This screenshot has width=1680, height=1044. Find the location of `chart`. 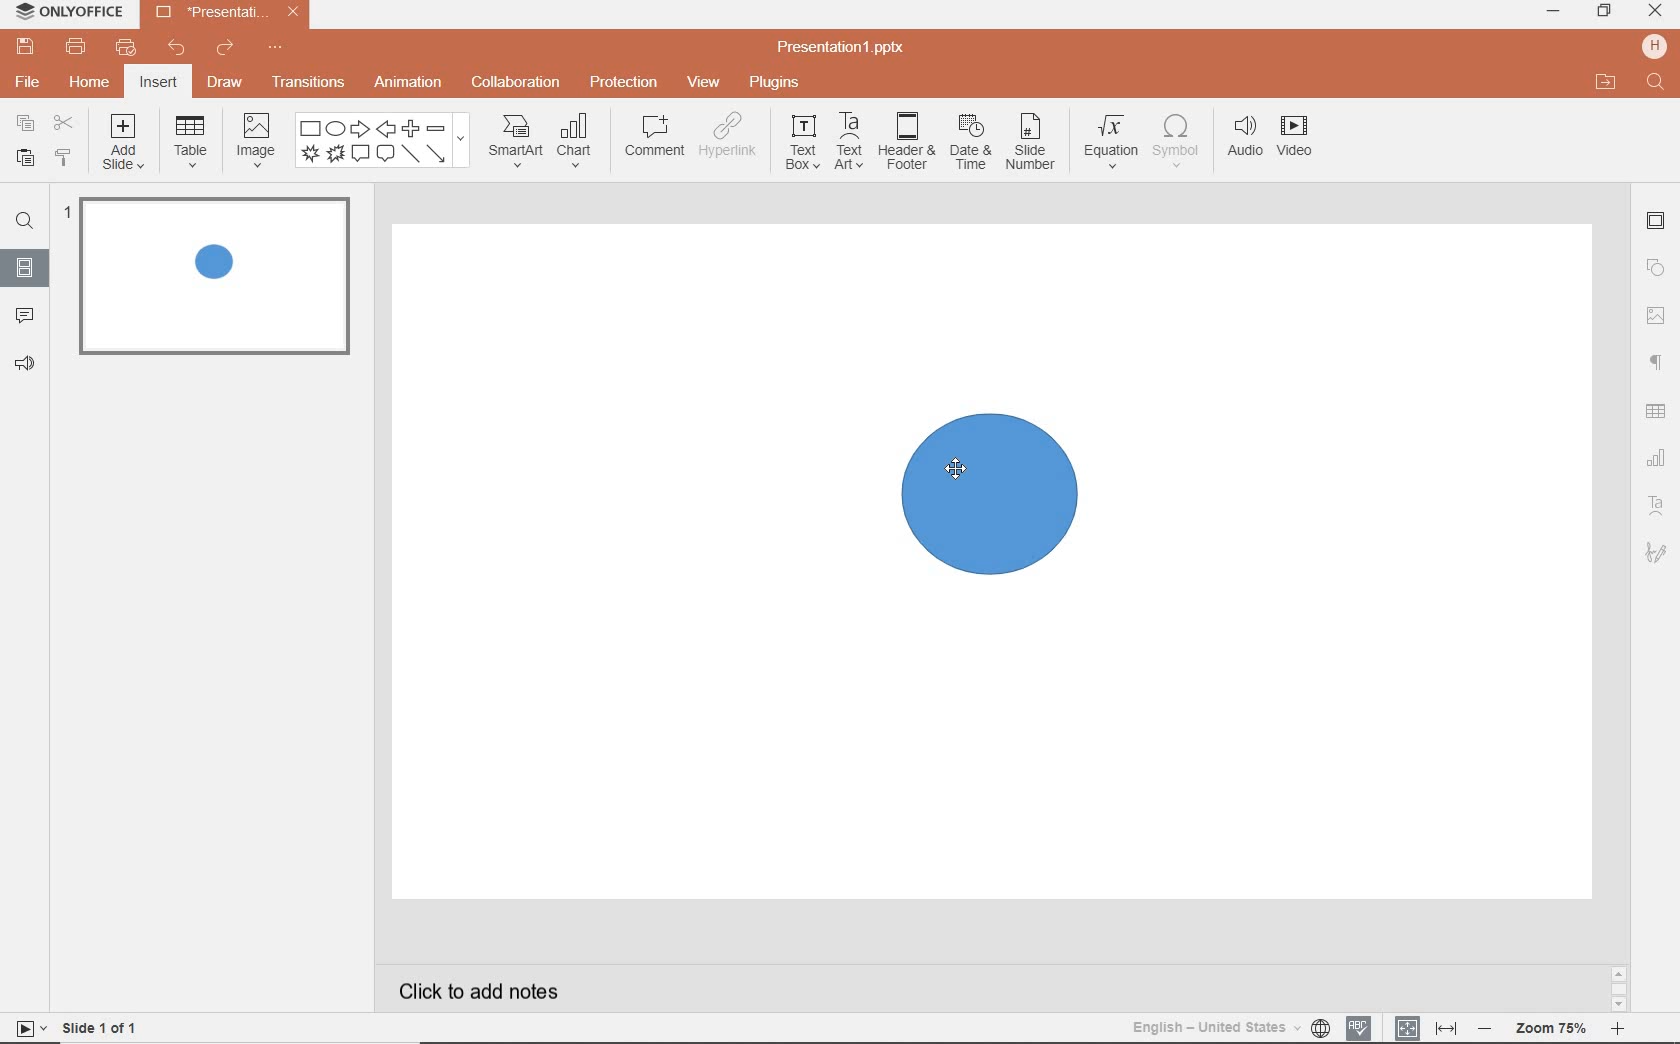

chart is located at coordinates (576, 142).